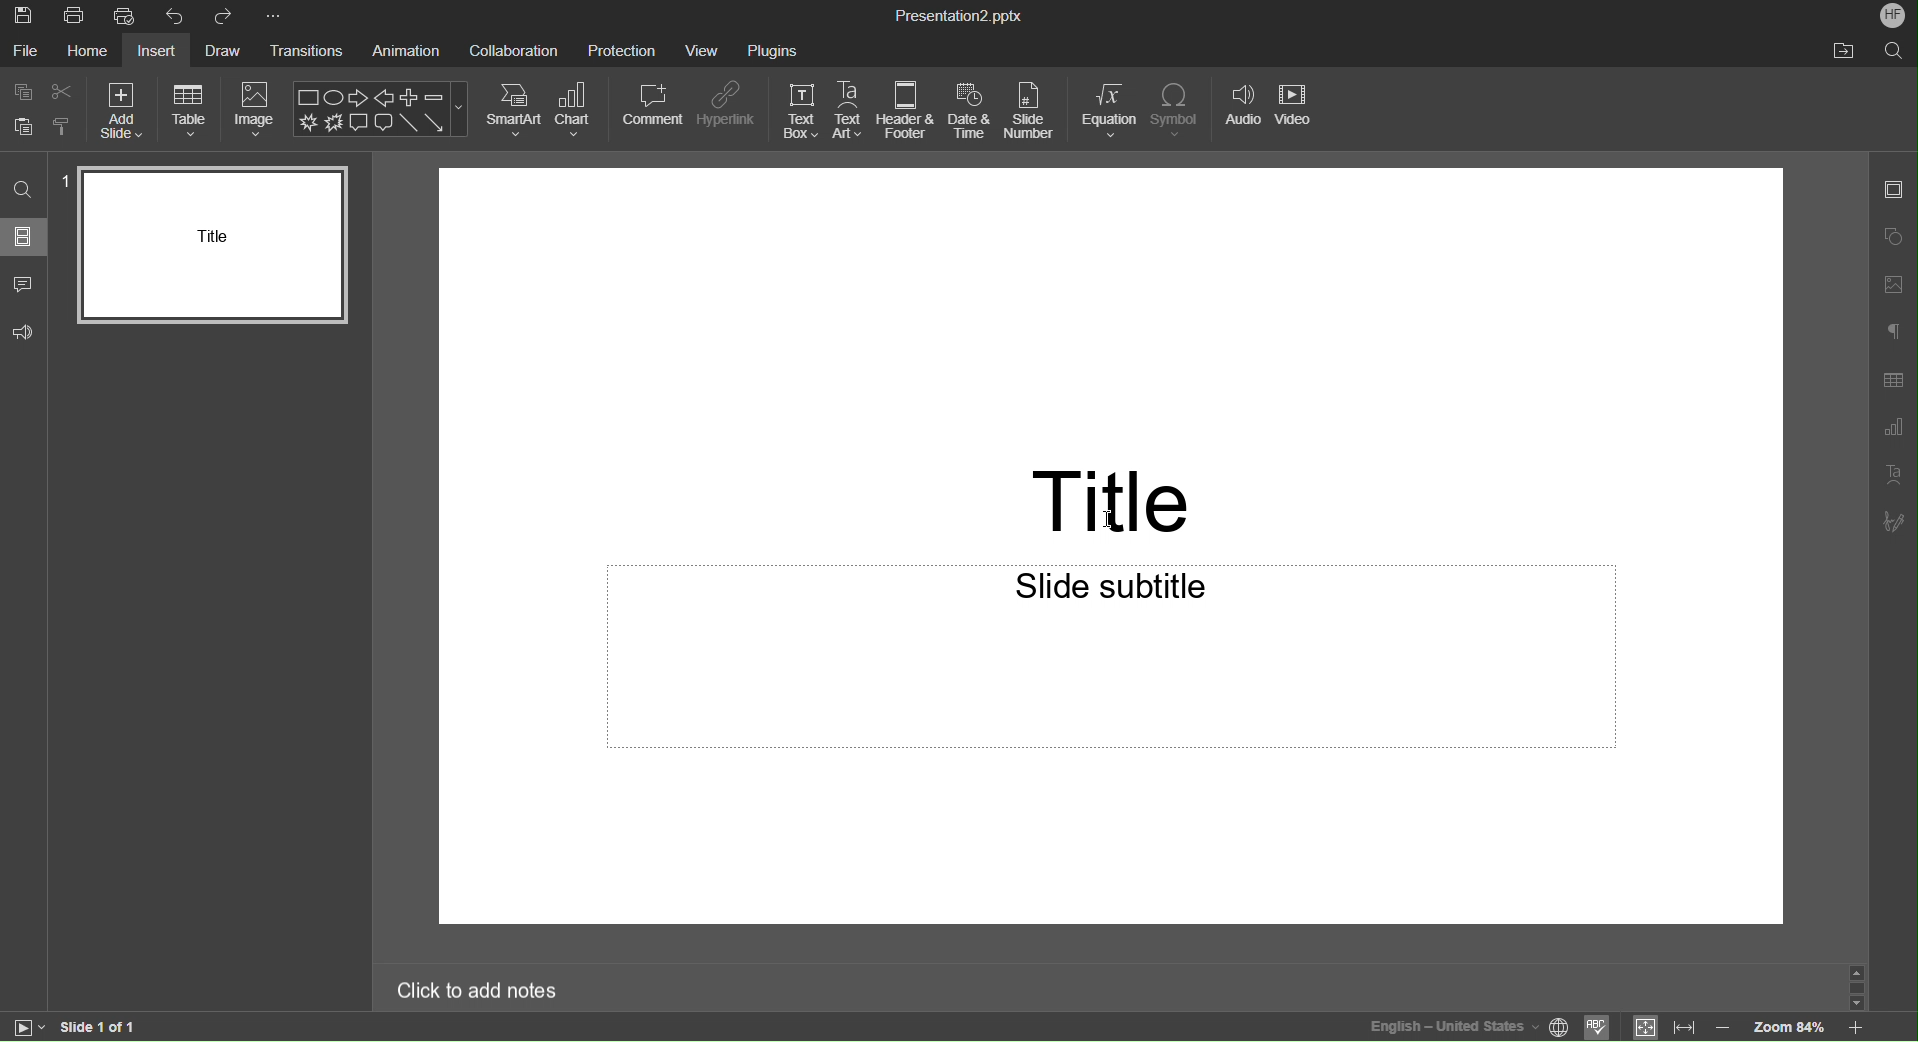 This screenshot has width=1918, height=1042. I want to click on Zoom in, so click(1859, 1029).